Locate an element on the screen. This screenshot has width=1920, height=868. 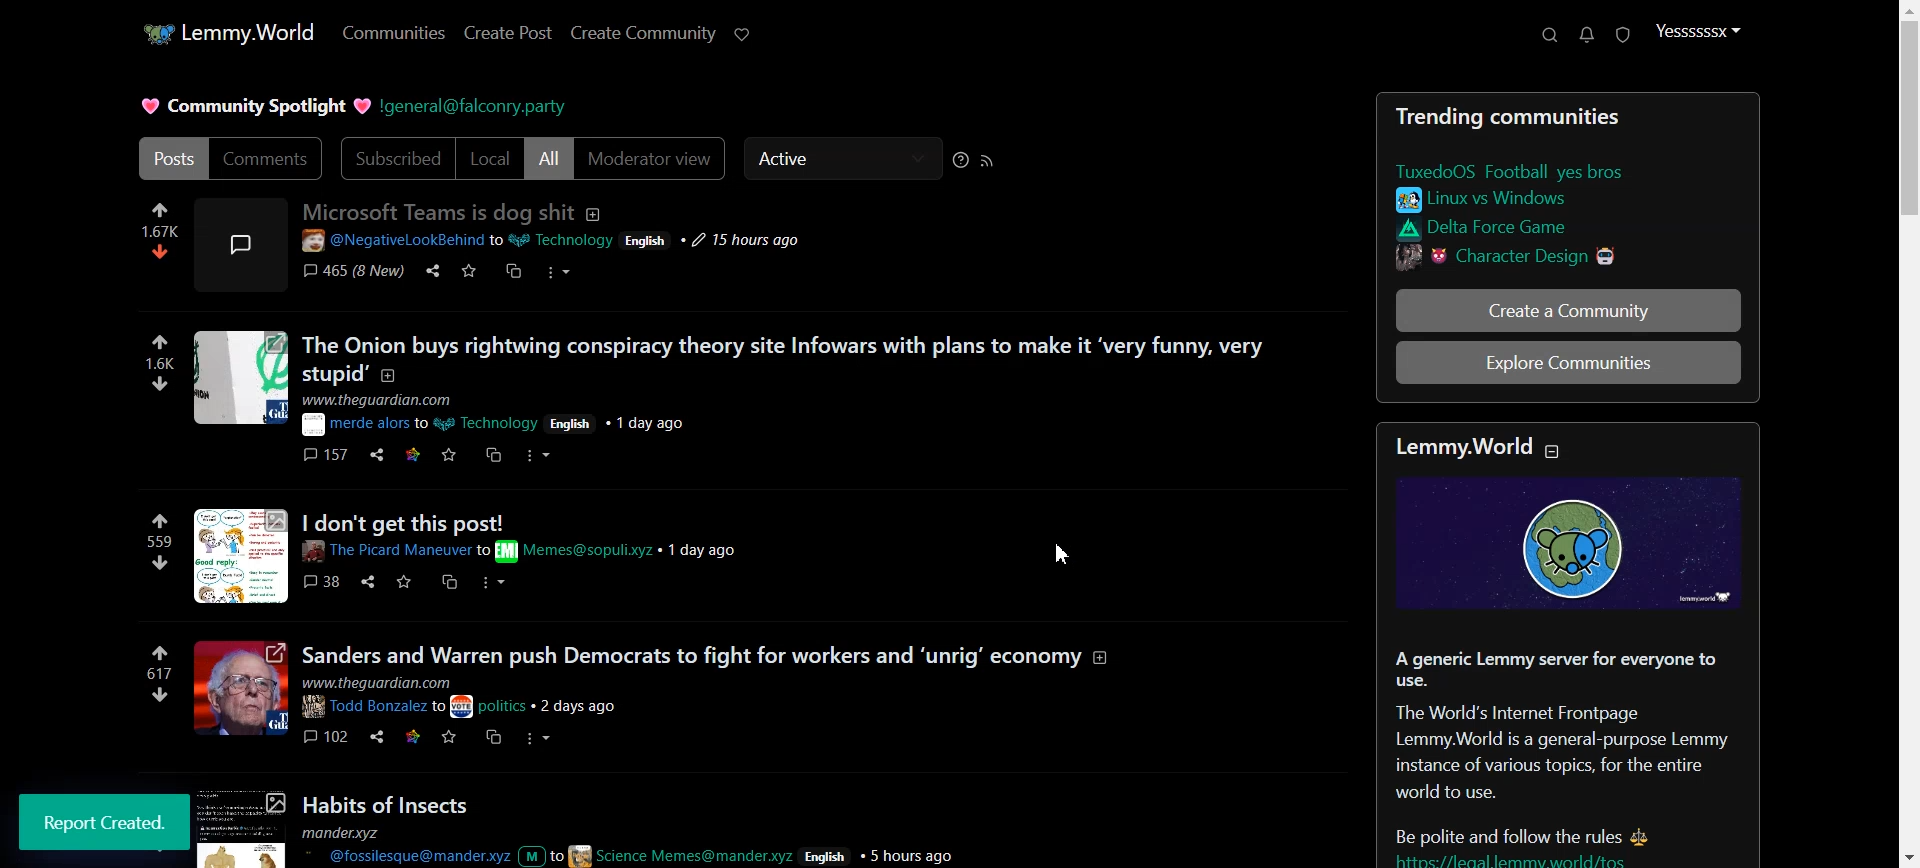
All is located at coordinates (550, 158).